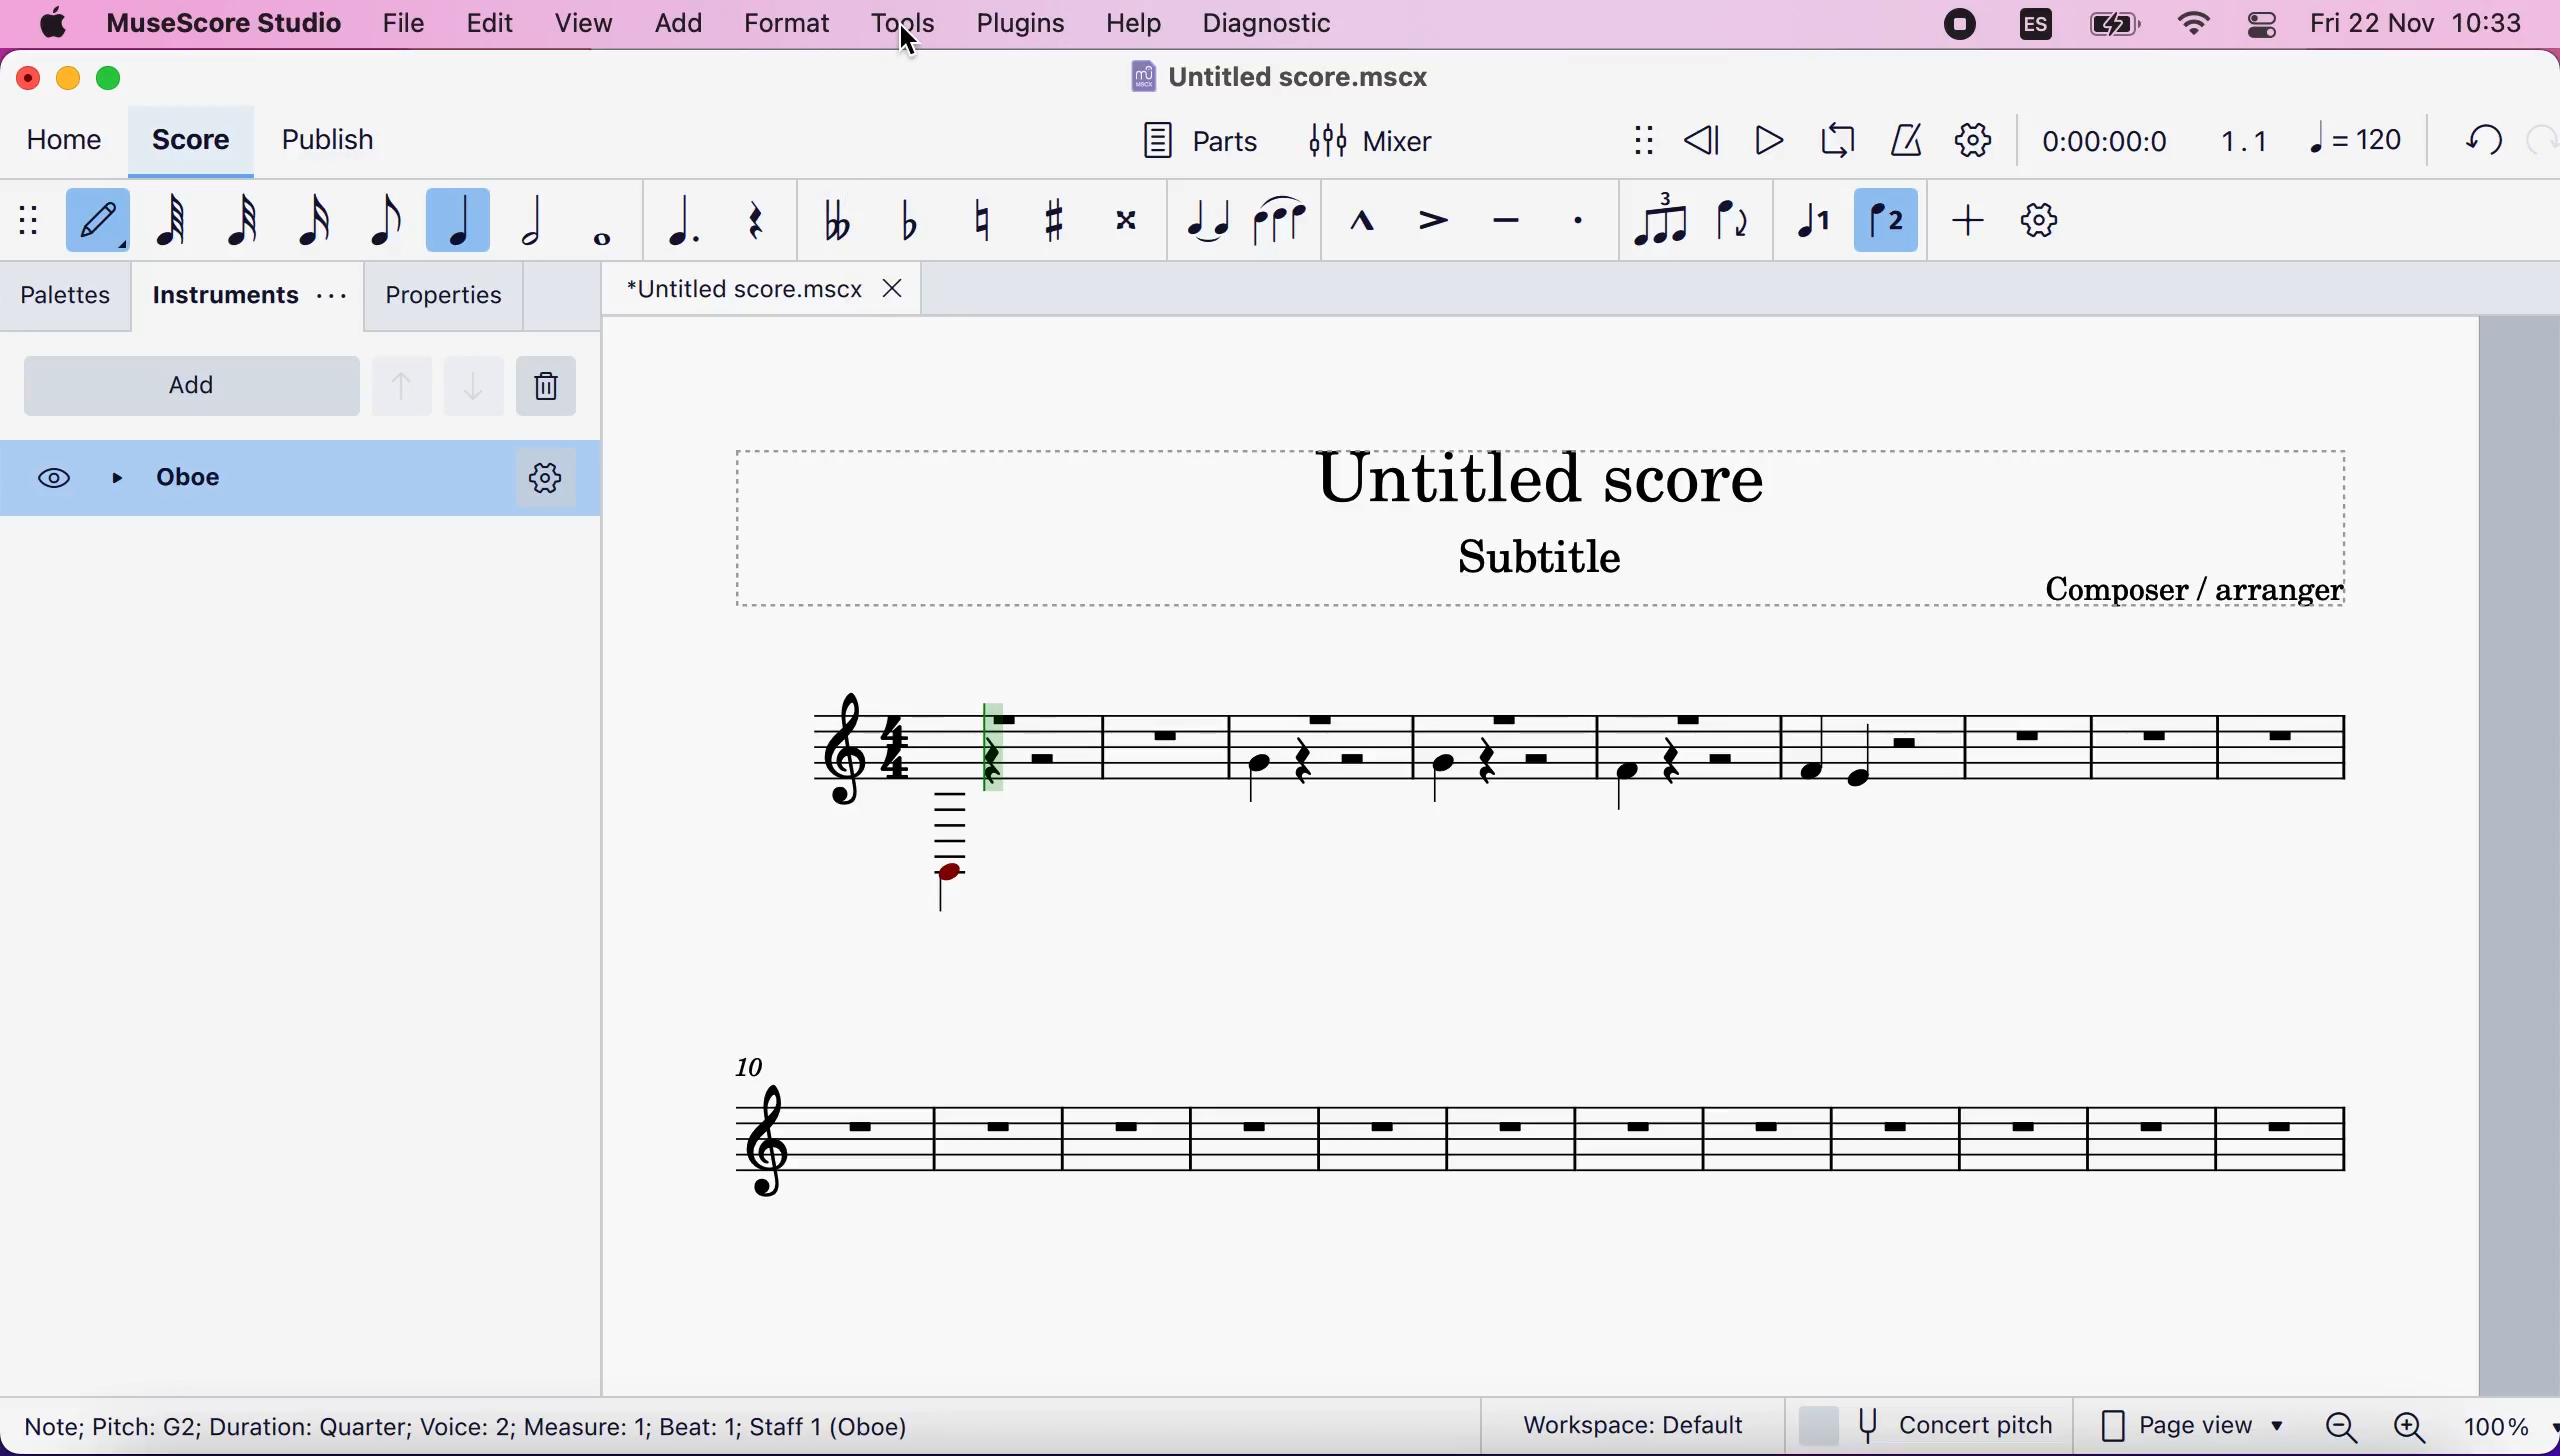 This screenshot has height=1456, width=2560. I want to click on remove, so click(554, 383).